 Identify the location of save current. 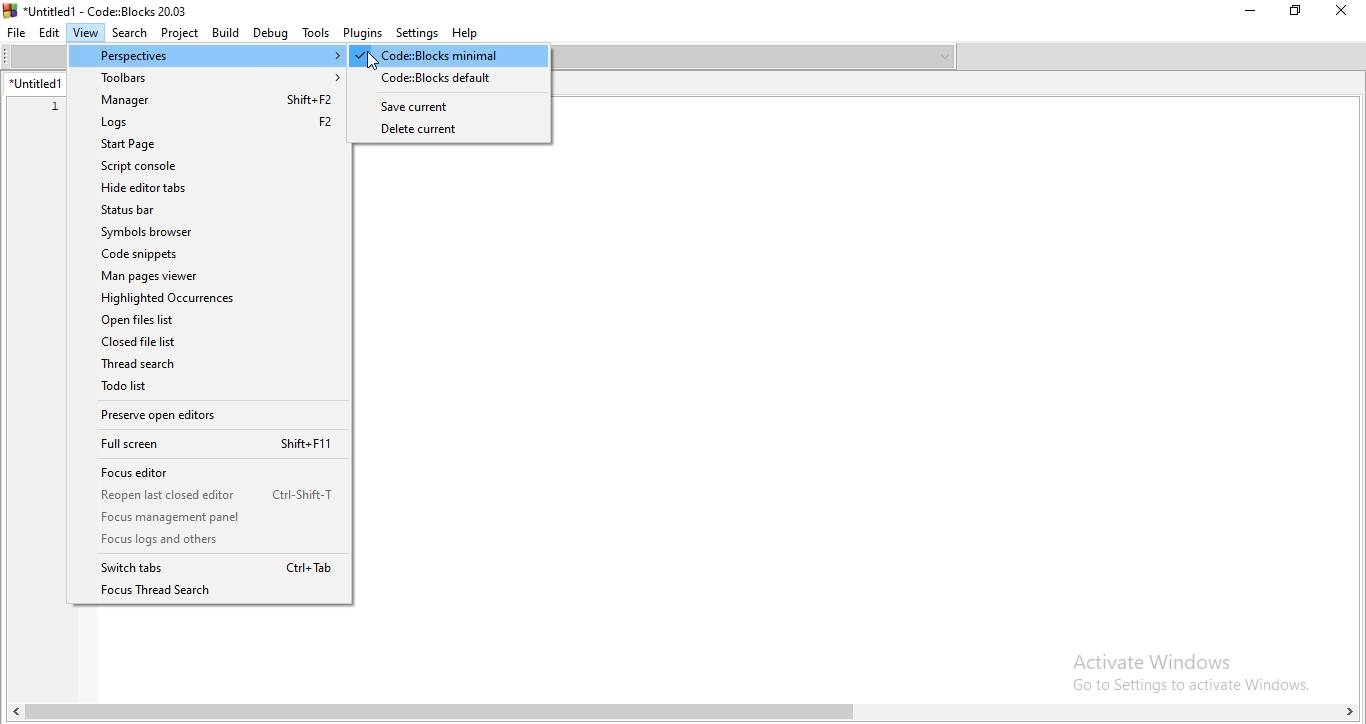
(453, 106).